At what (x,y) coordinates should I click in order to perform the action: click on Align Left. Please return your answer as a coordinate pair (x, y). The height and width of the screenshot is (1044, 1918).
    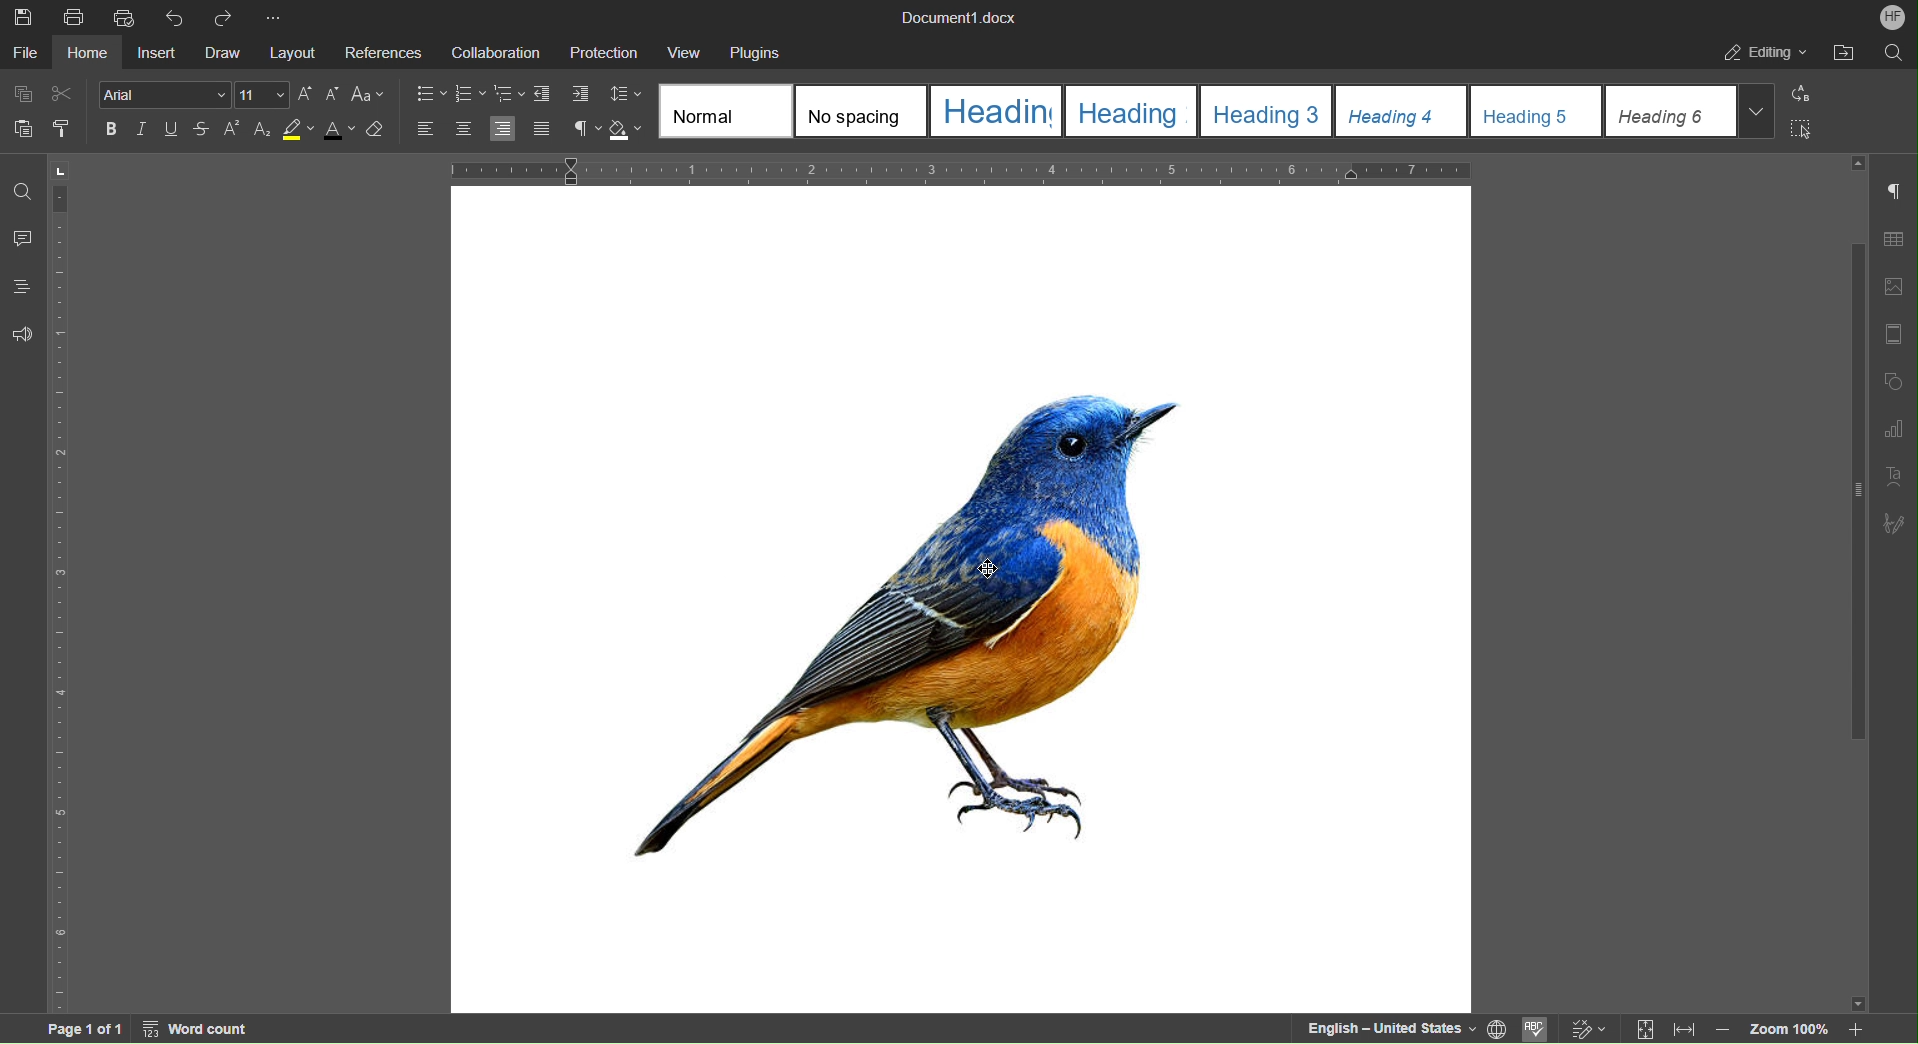
    Looking at the image, I should click on (429, 129).